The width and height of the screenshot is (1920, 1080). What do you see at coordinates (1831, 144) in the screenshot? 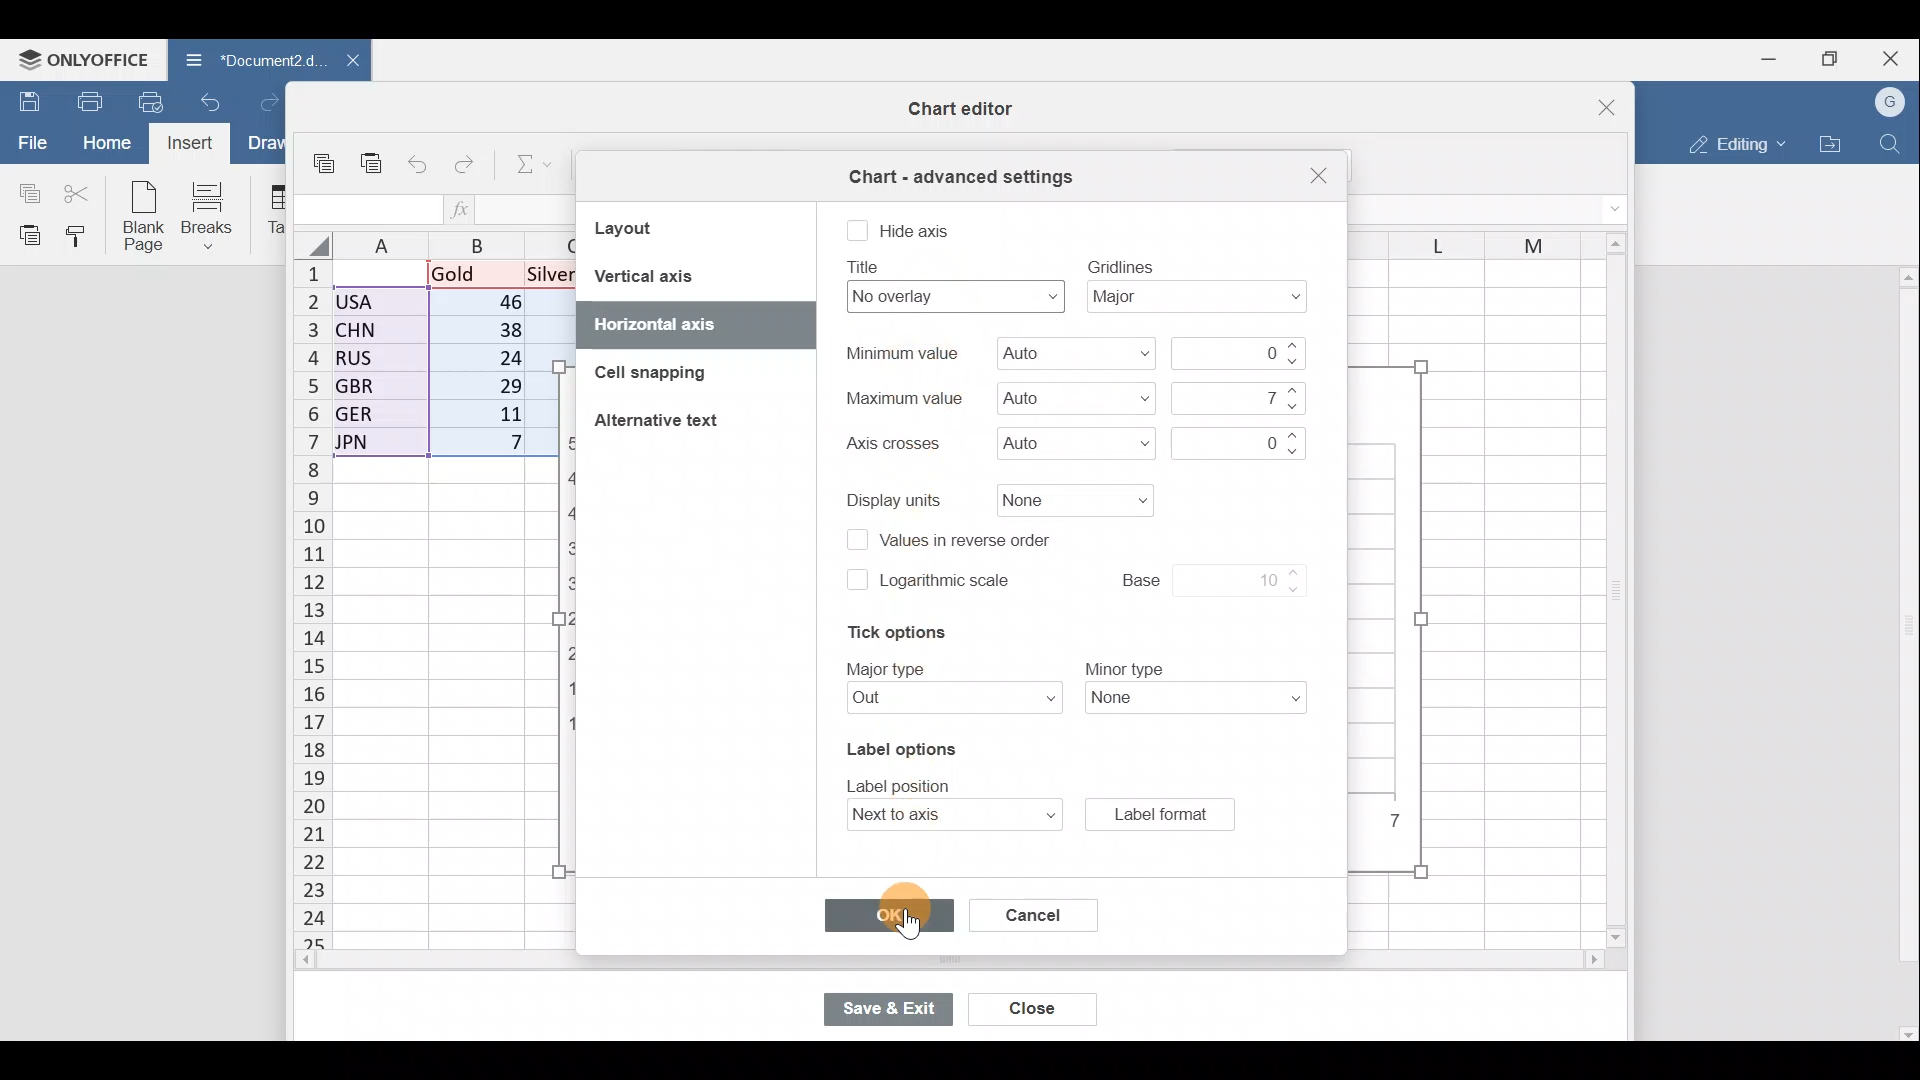
I see `Open file location` at bounding box center [1831, 144].